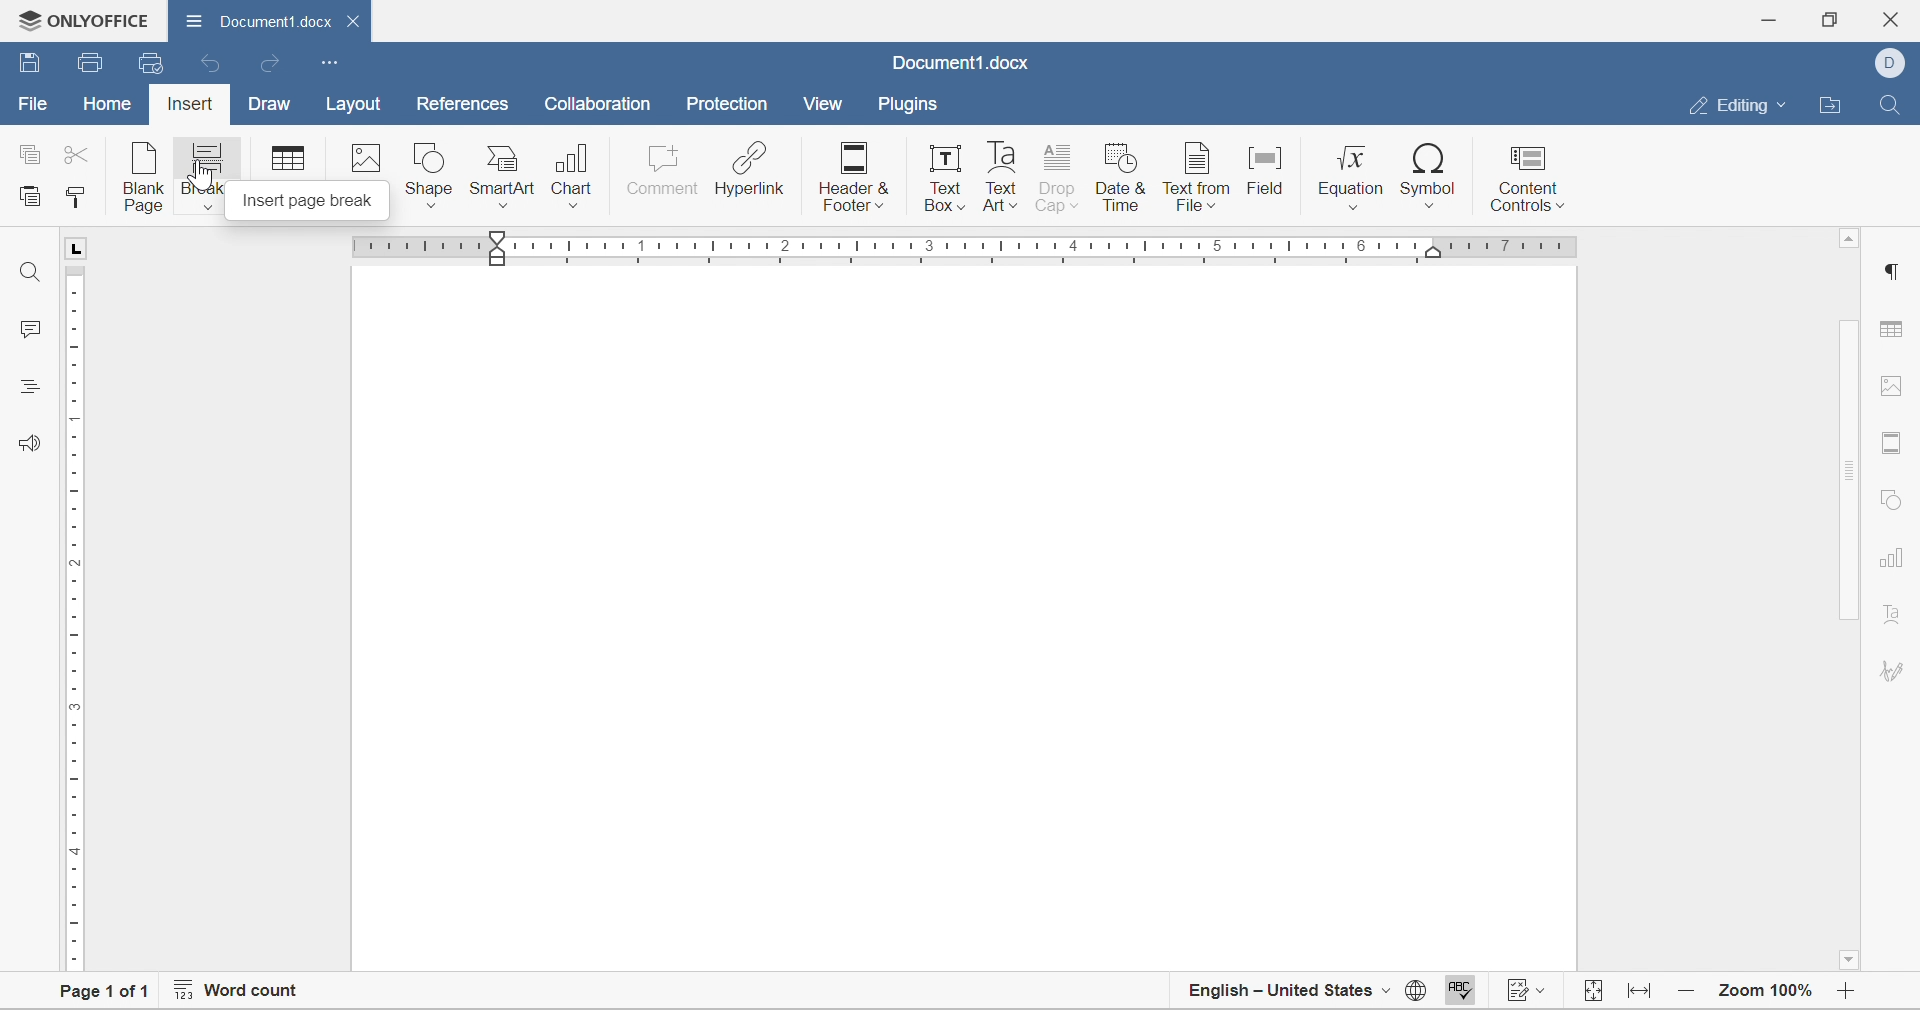 The width and height of the screenshot is (1920, 1010). I want to click on Restore down, so click(1832, 19).